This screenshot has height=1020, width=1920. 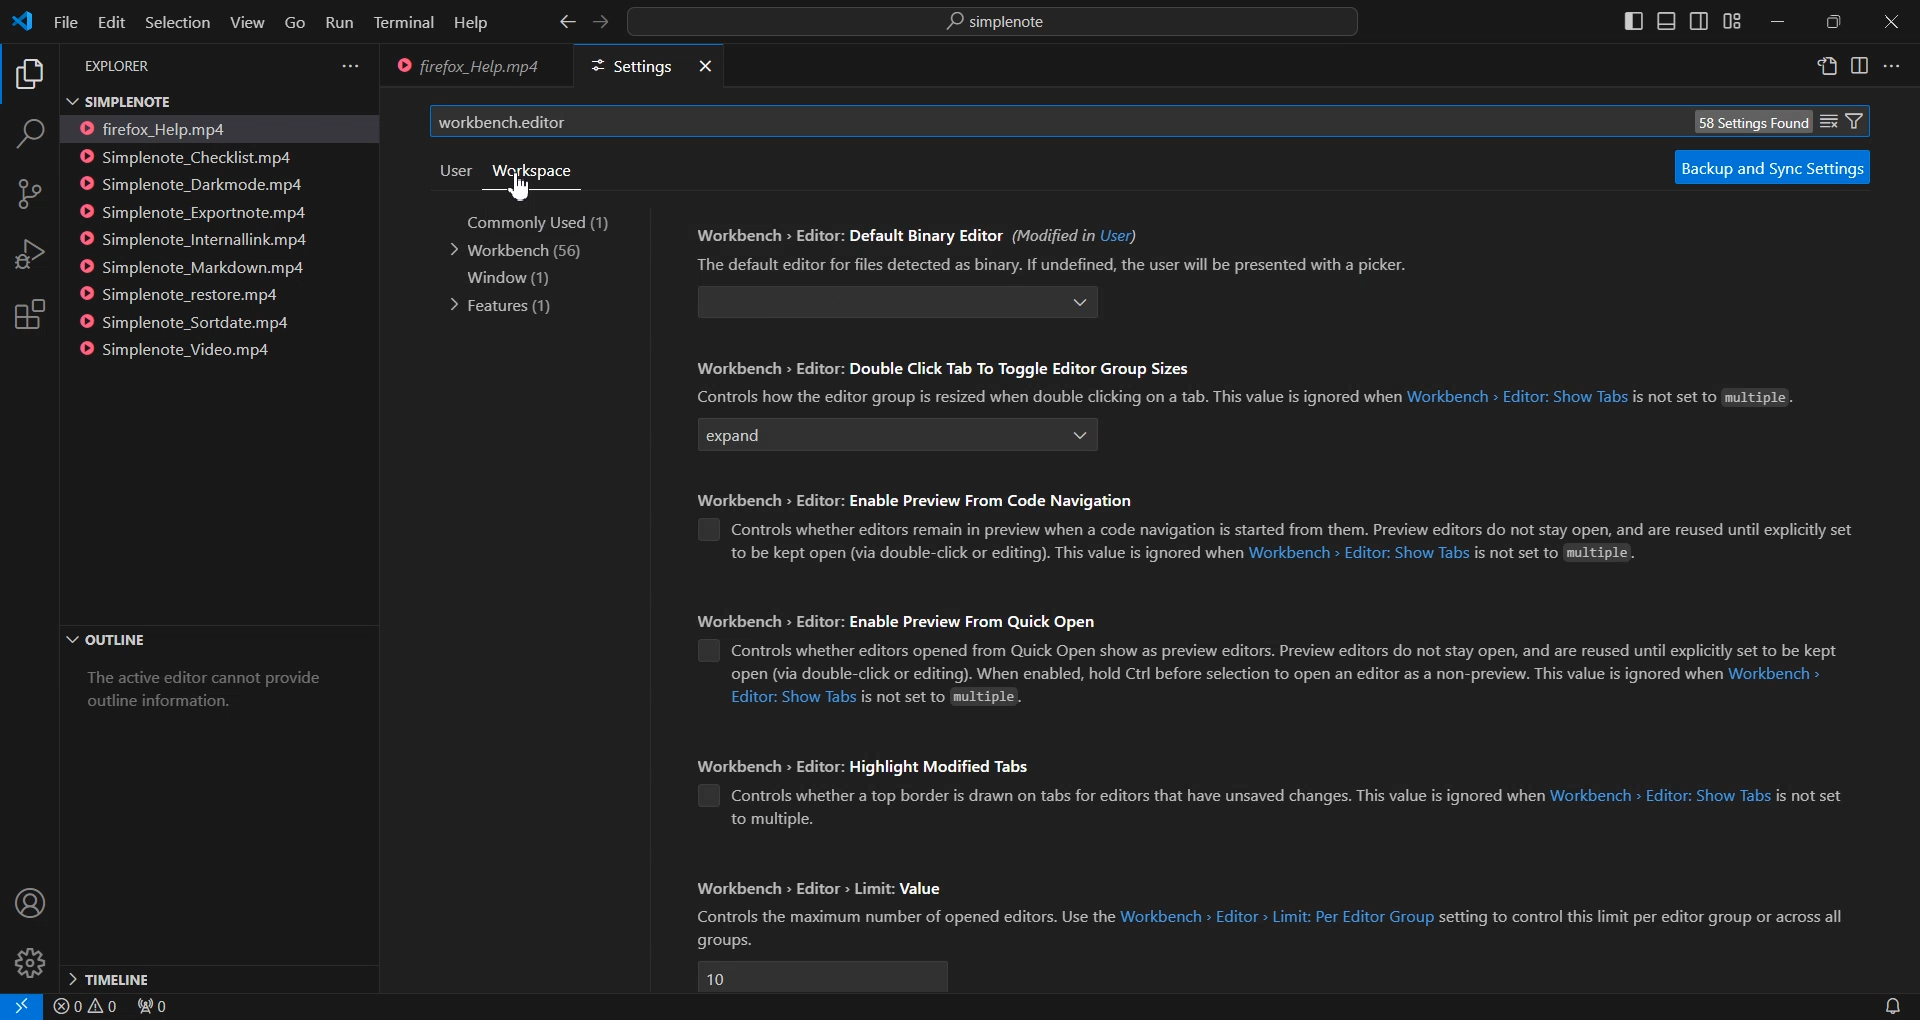 What do you see at coordinates (1026, 122) in the screenshot?
I see `Workbench editor` at bounding box center [1026, 122].